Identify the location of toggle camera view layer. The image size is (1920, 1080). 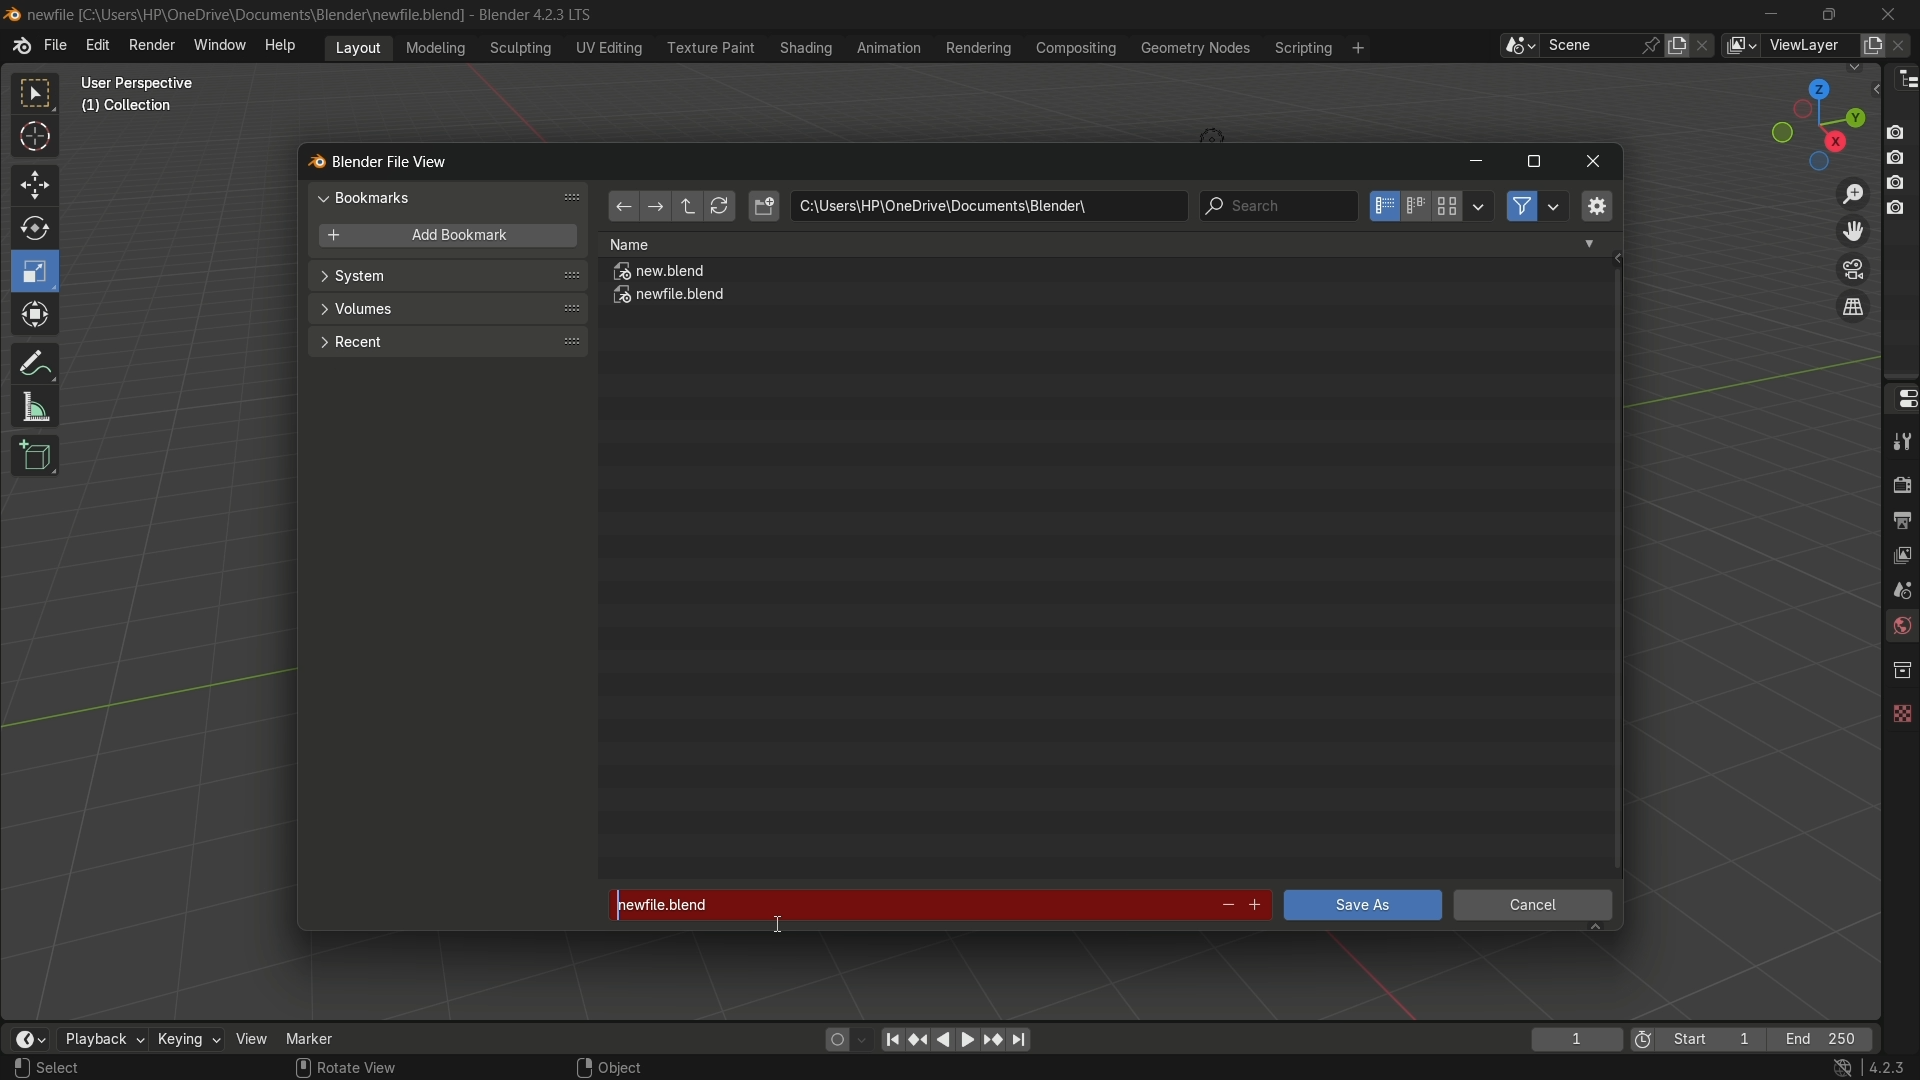
(1853, 267).